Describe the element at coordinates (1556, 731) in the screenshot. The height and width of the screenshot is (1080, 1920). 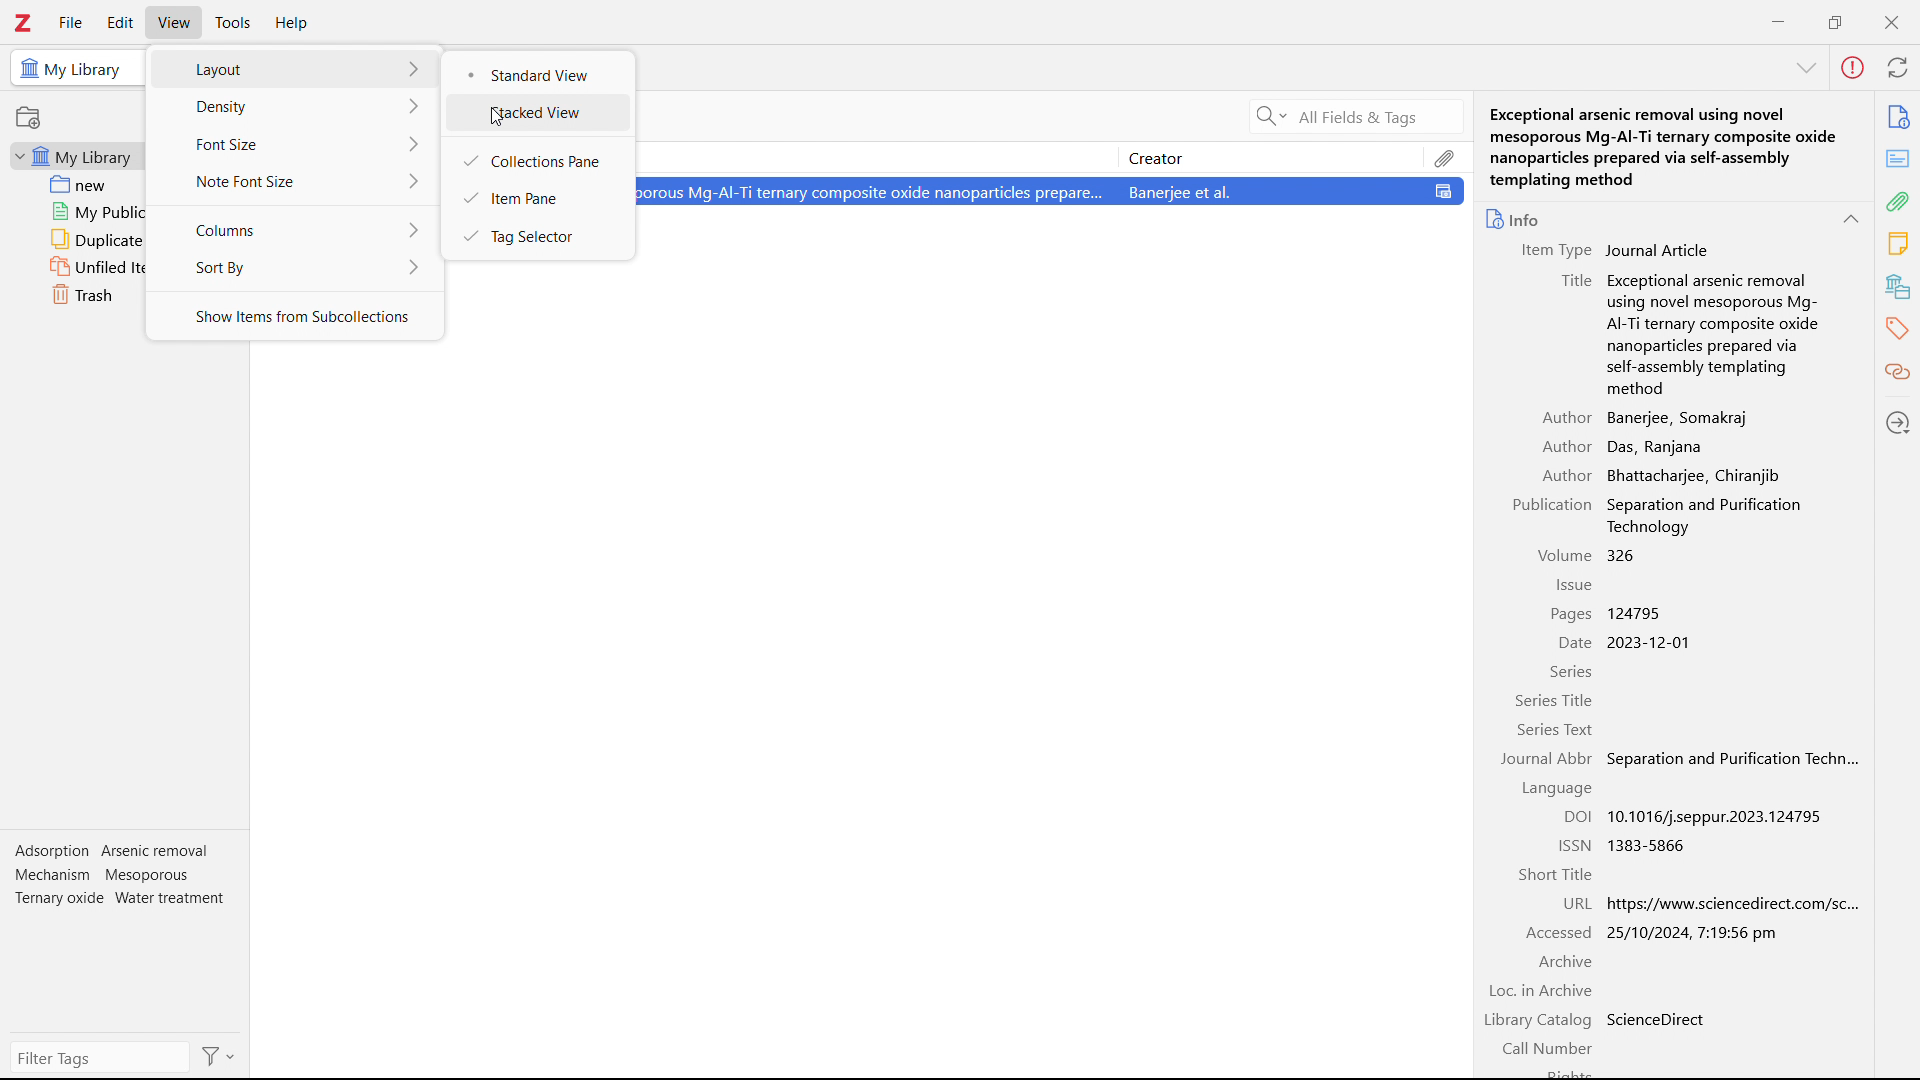
I see `Series Text` at that location.